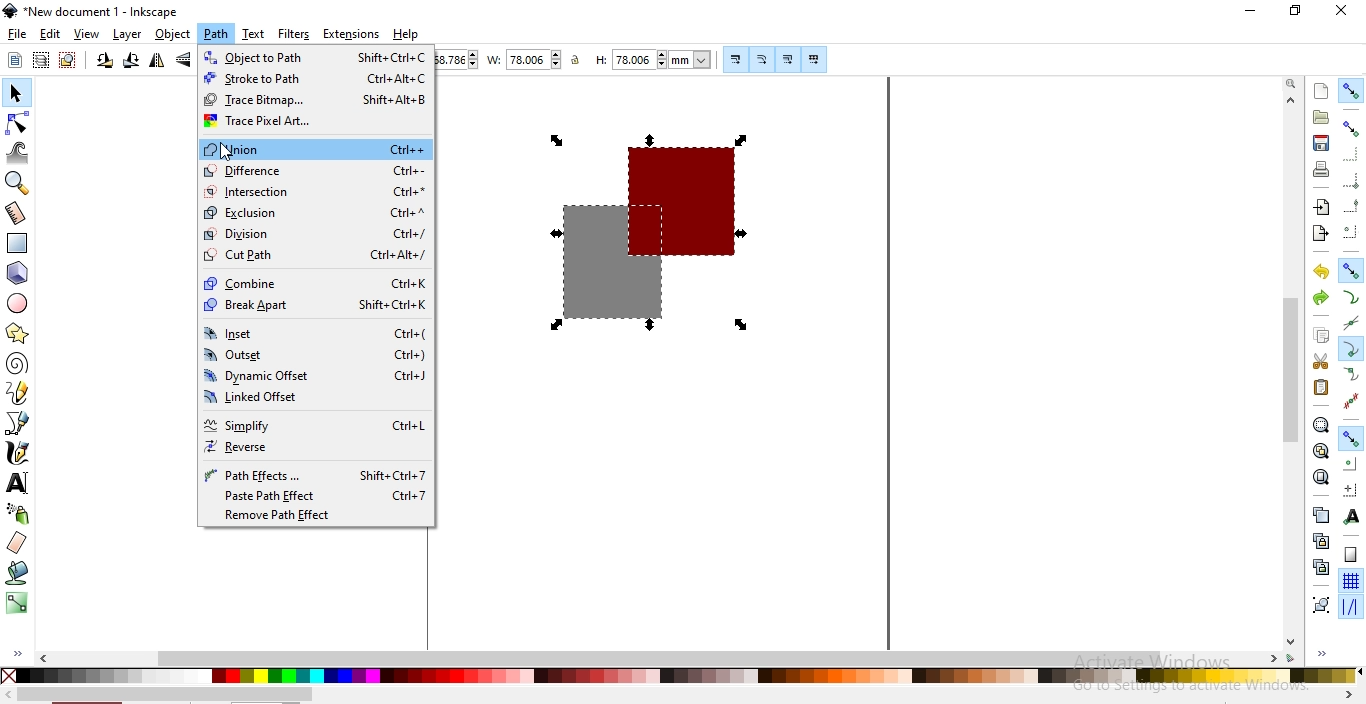  Describe the element at coordinates (16, 95) in the screenshot. I see `select and transform objects` at that location.